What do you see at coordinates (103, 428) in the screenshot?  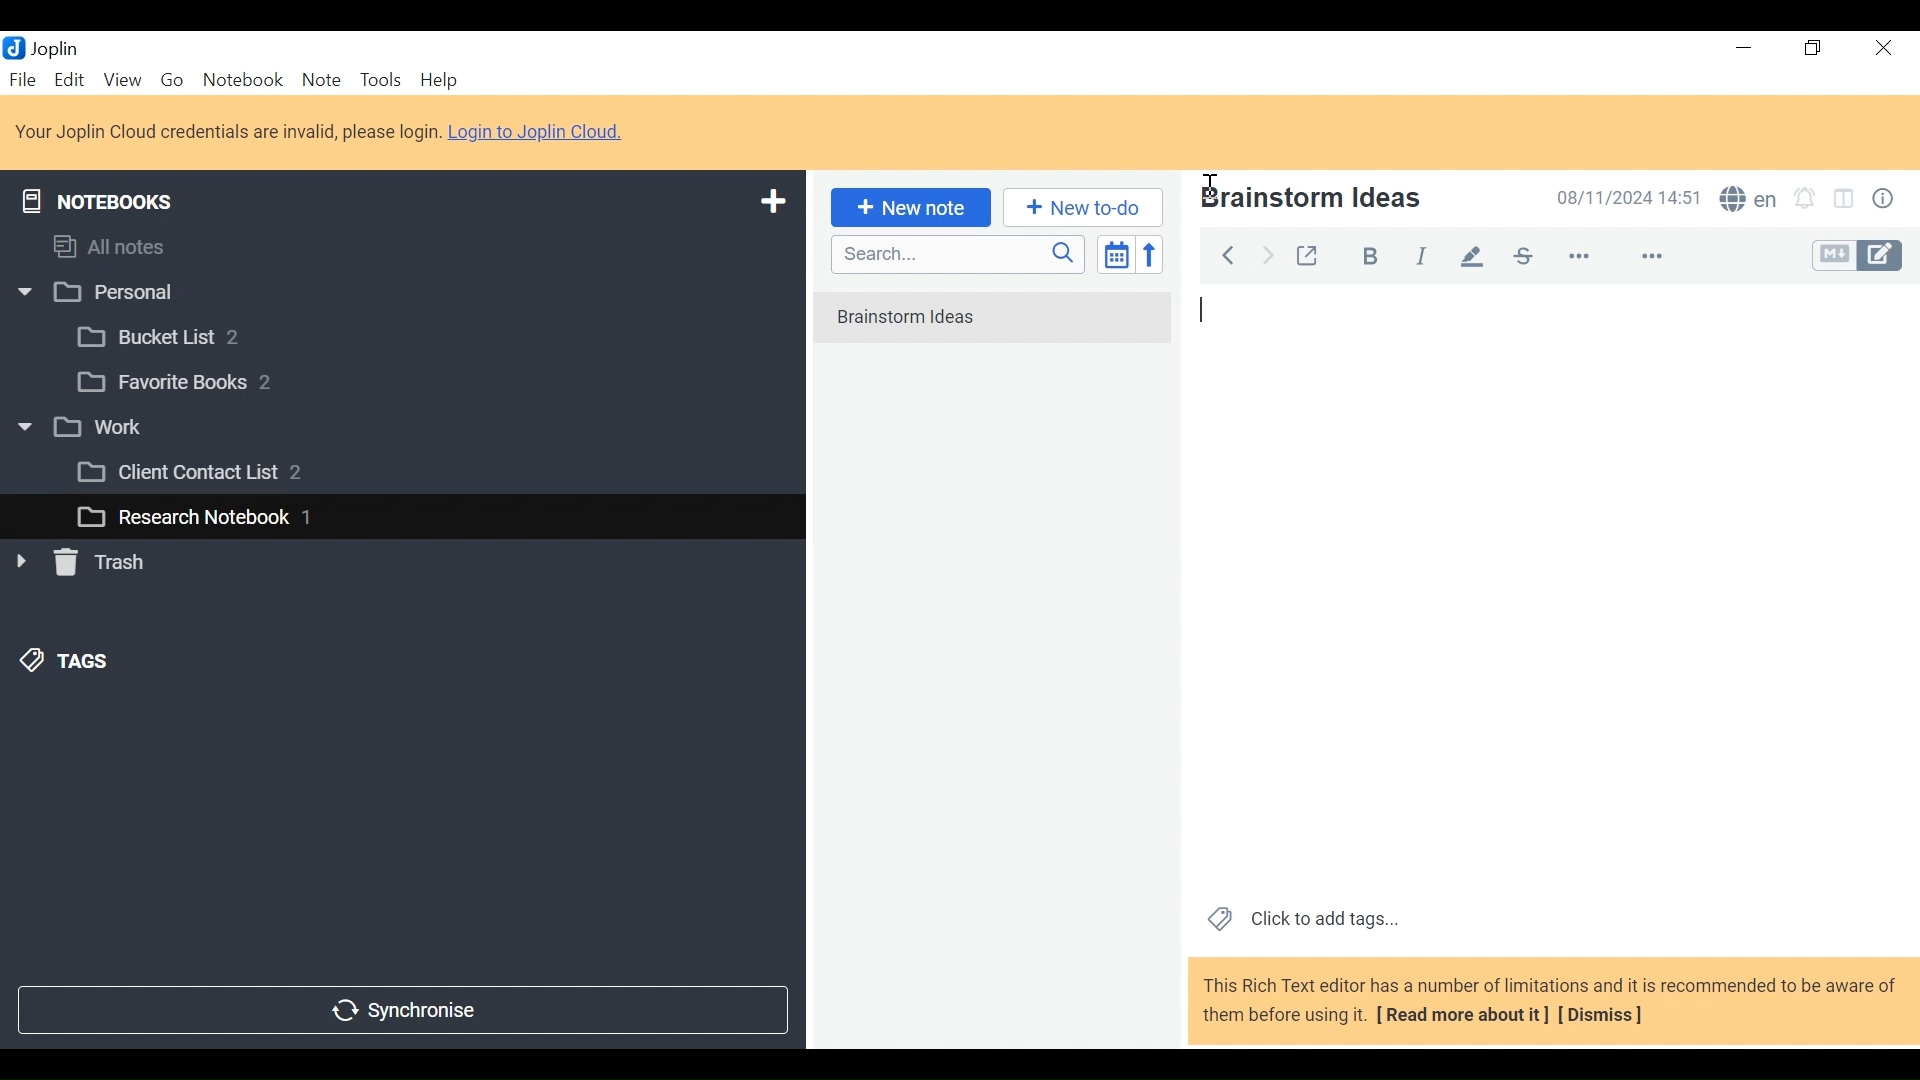 I see `v [3 work` at bounding box center [103, 428].